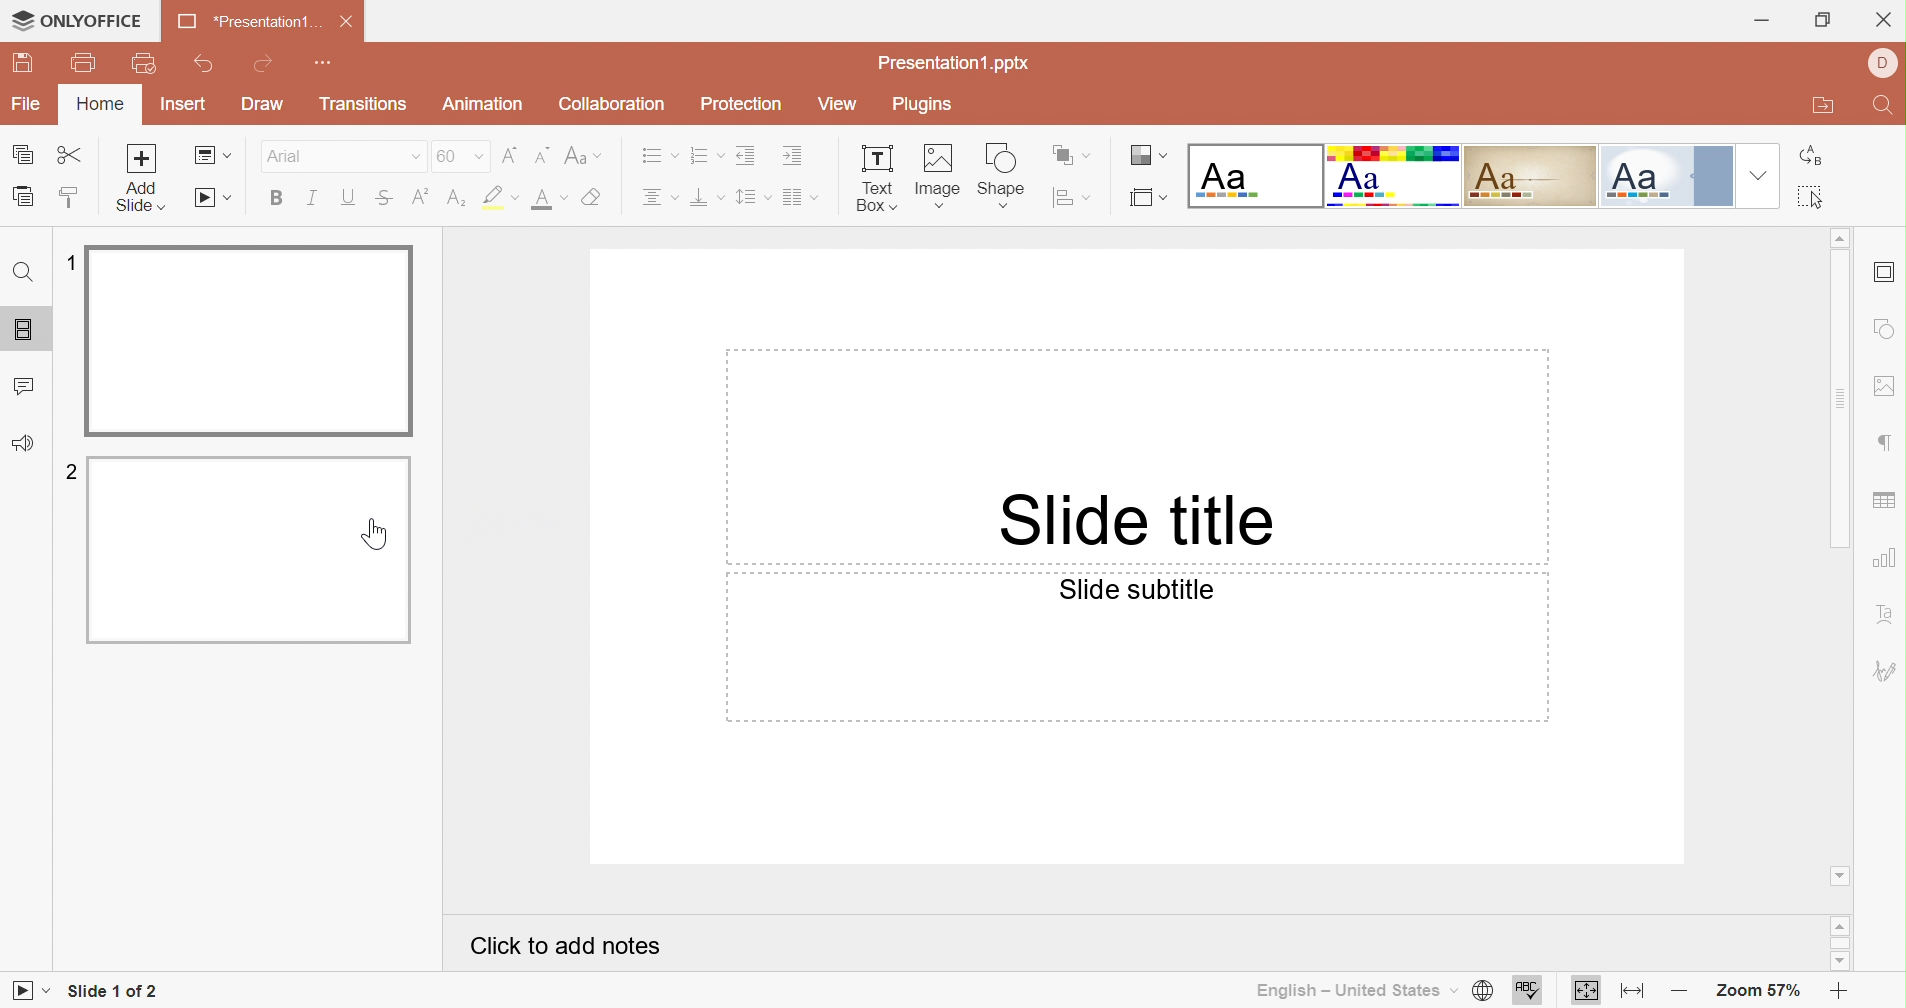  What do you see at coordinates (550, 198) in the screenshot?
I see `Font color` at bounding box center [550, 198].